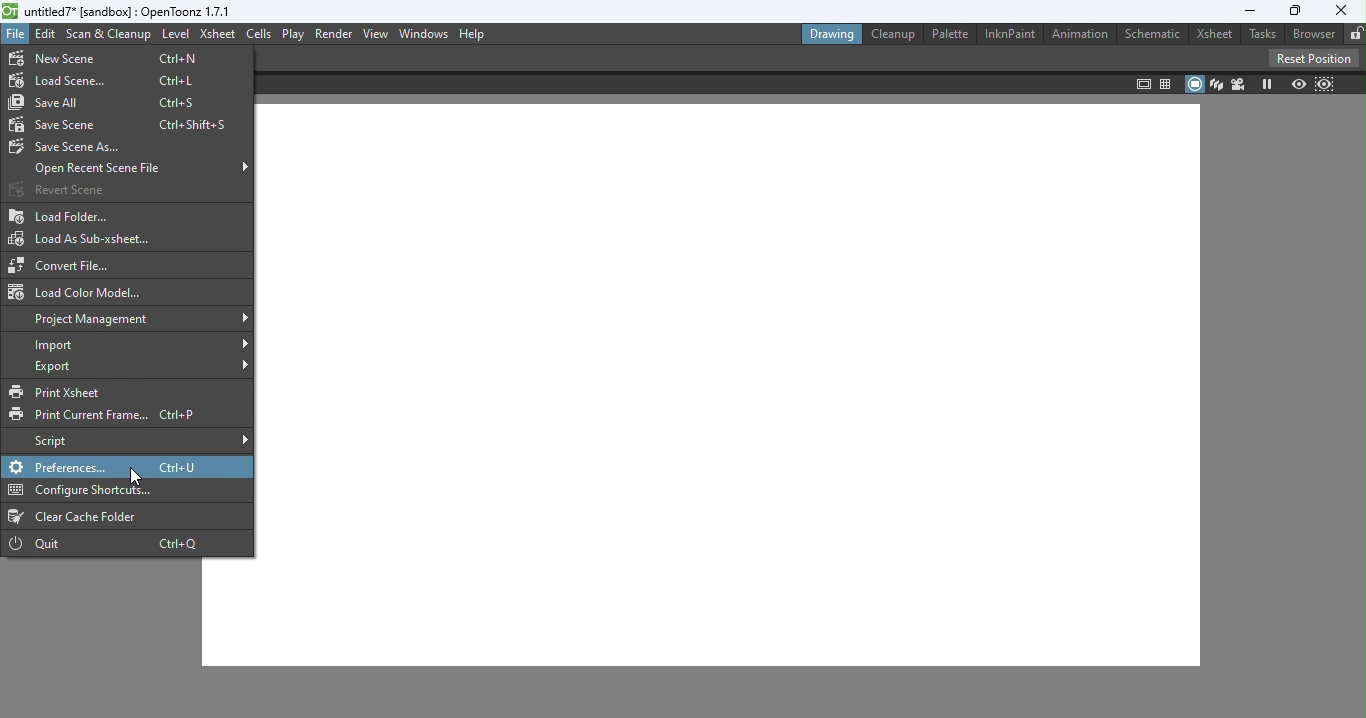  I want to click on Save all, so click(108, 103).